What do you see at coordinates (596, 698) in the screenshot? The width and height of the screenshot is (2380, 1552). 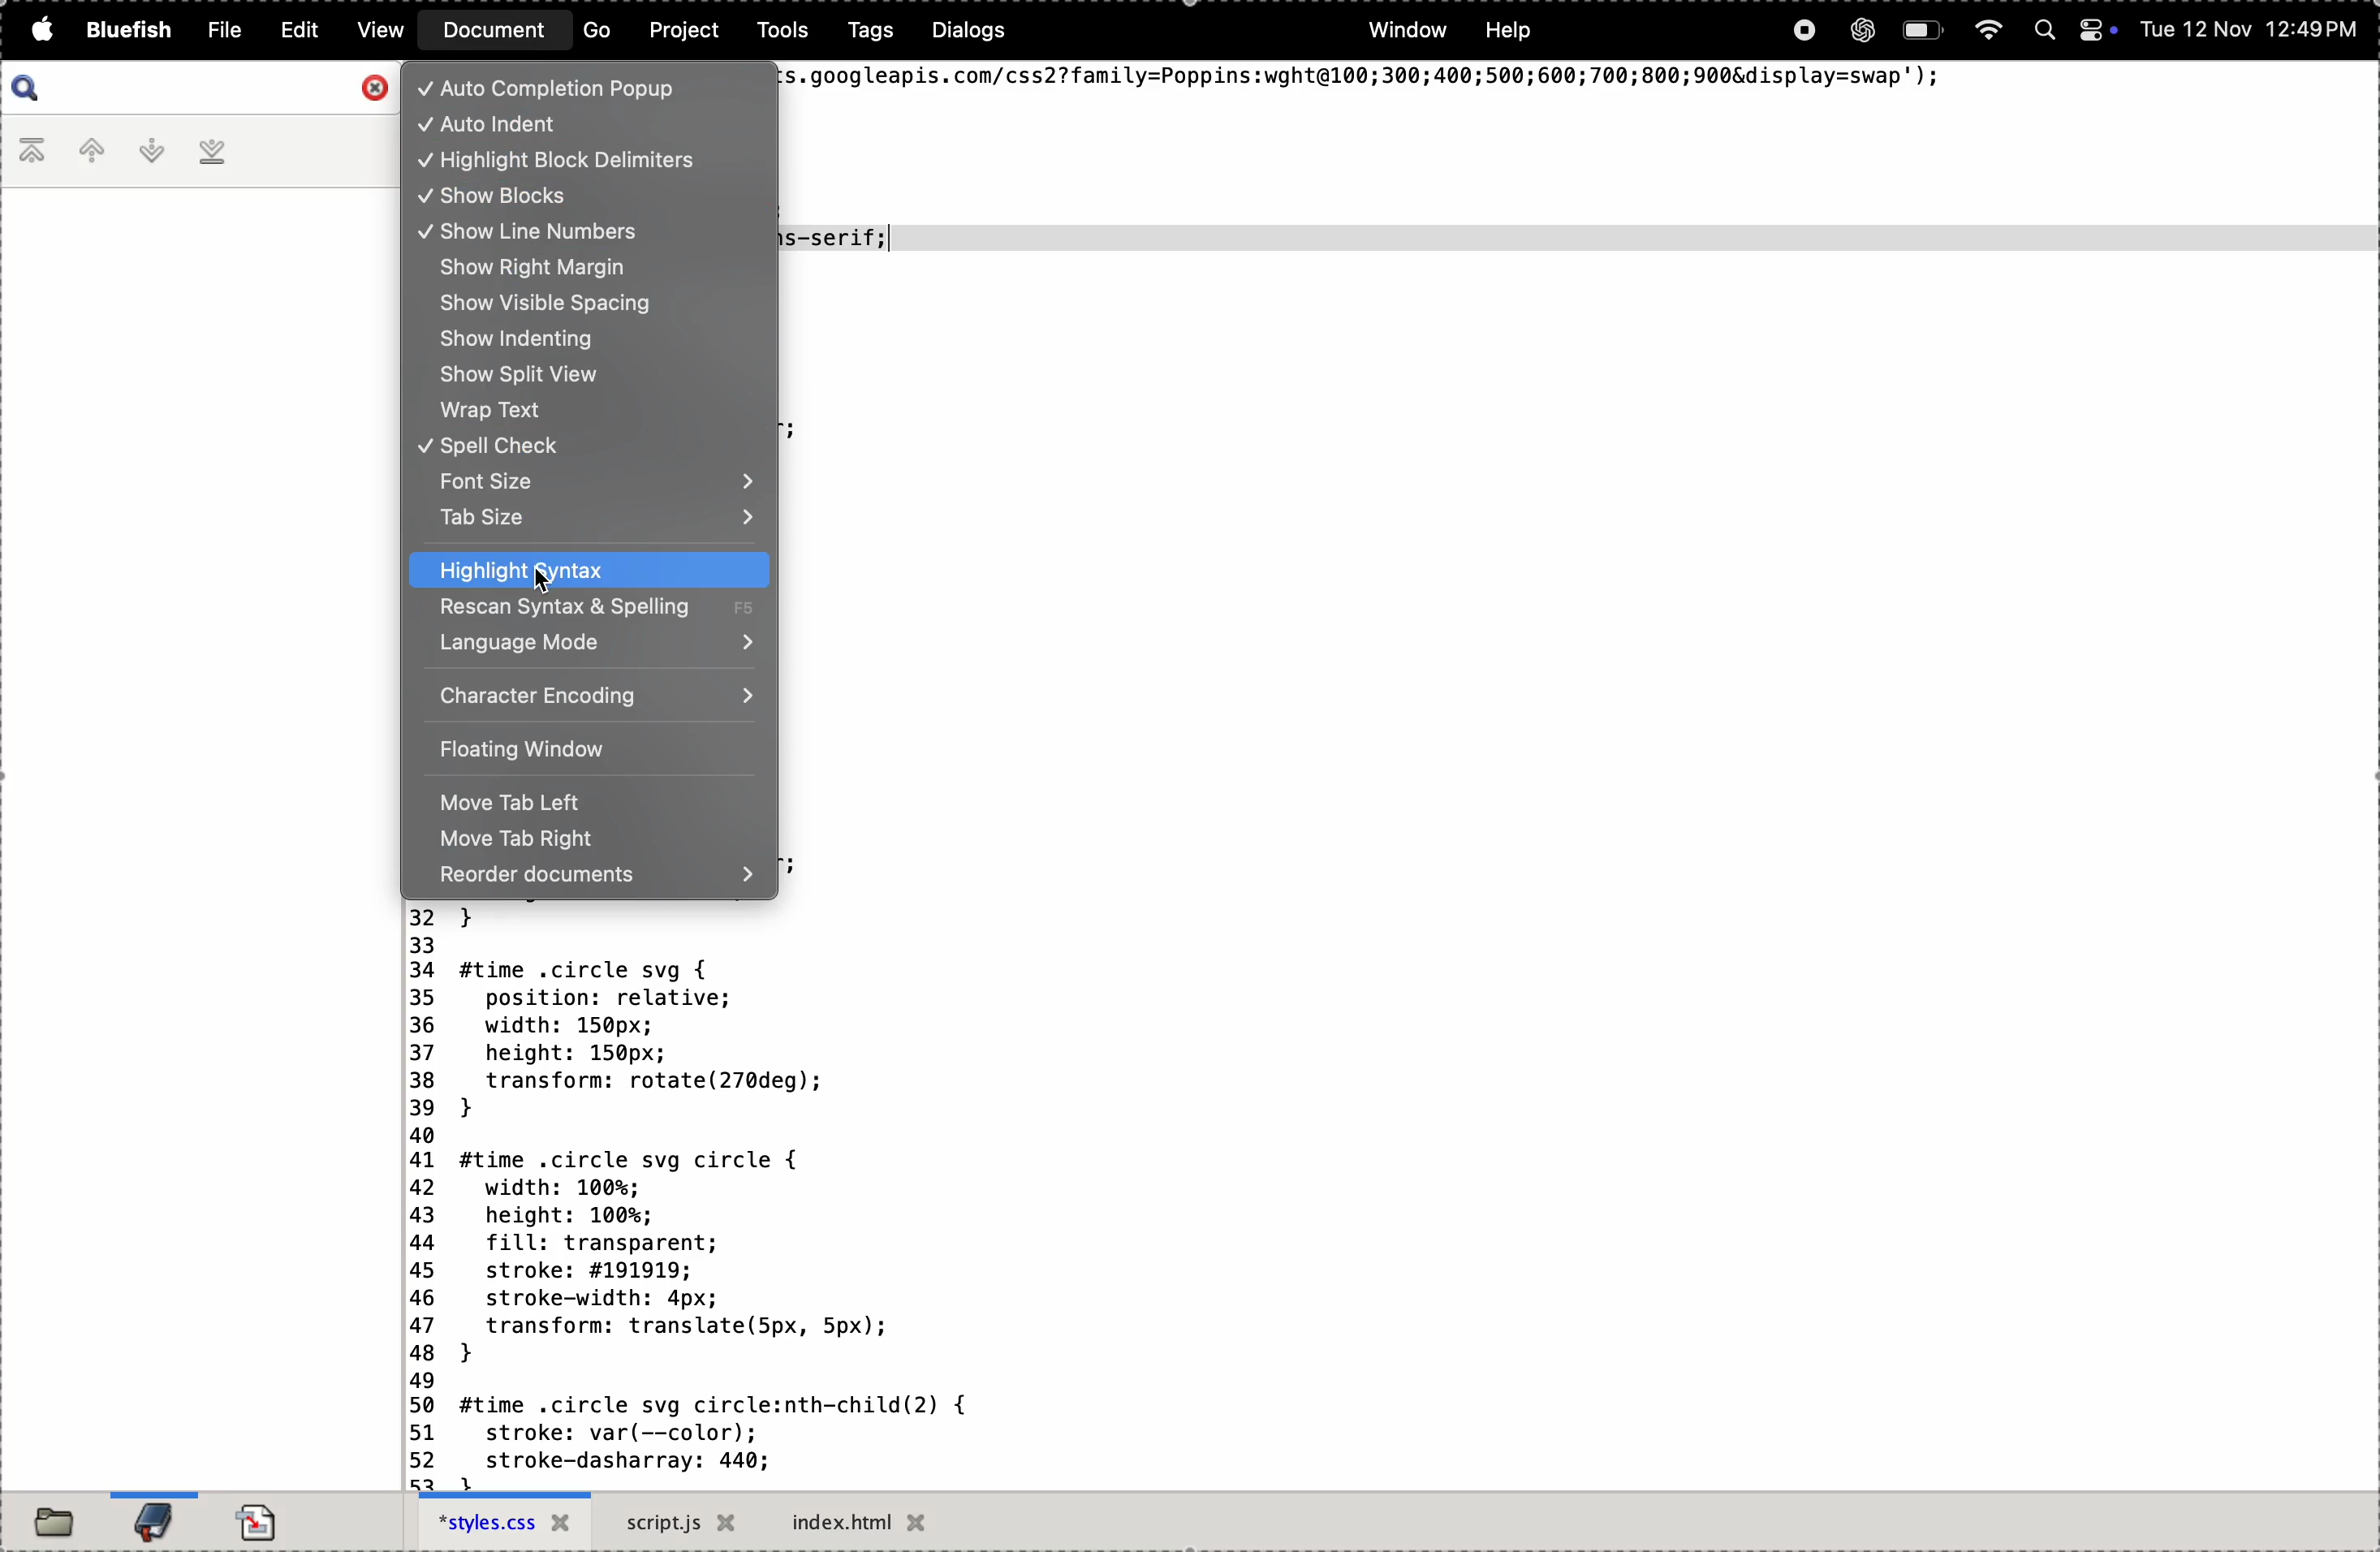 I see `character encoding` at bounding box center [596, 698].